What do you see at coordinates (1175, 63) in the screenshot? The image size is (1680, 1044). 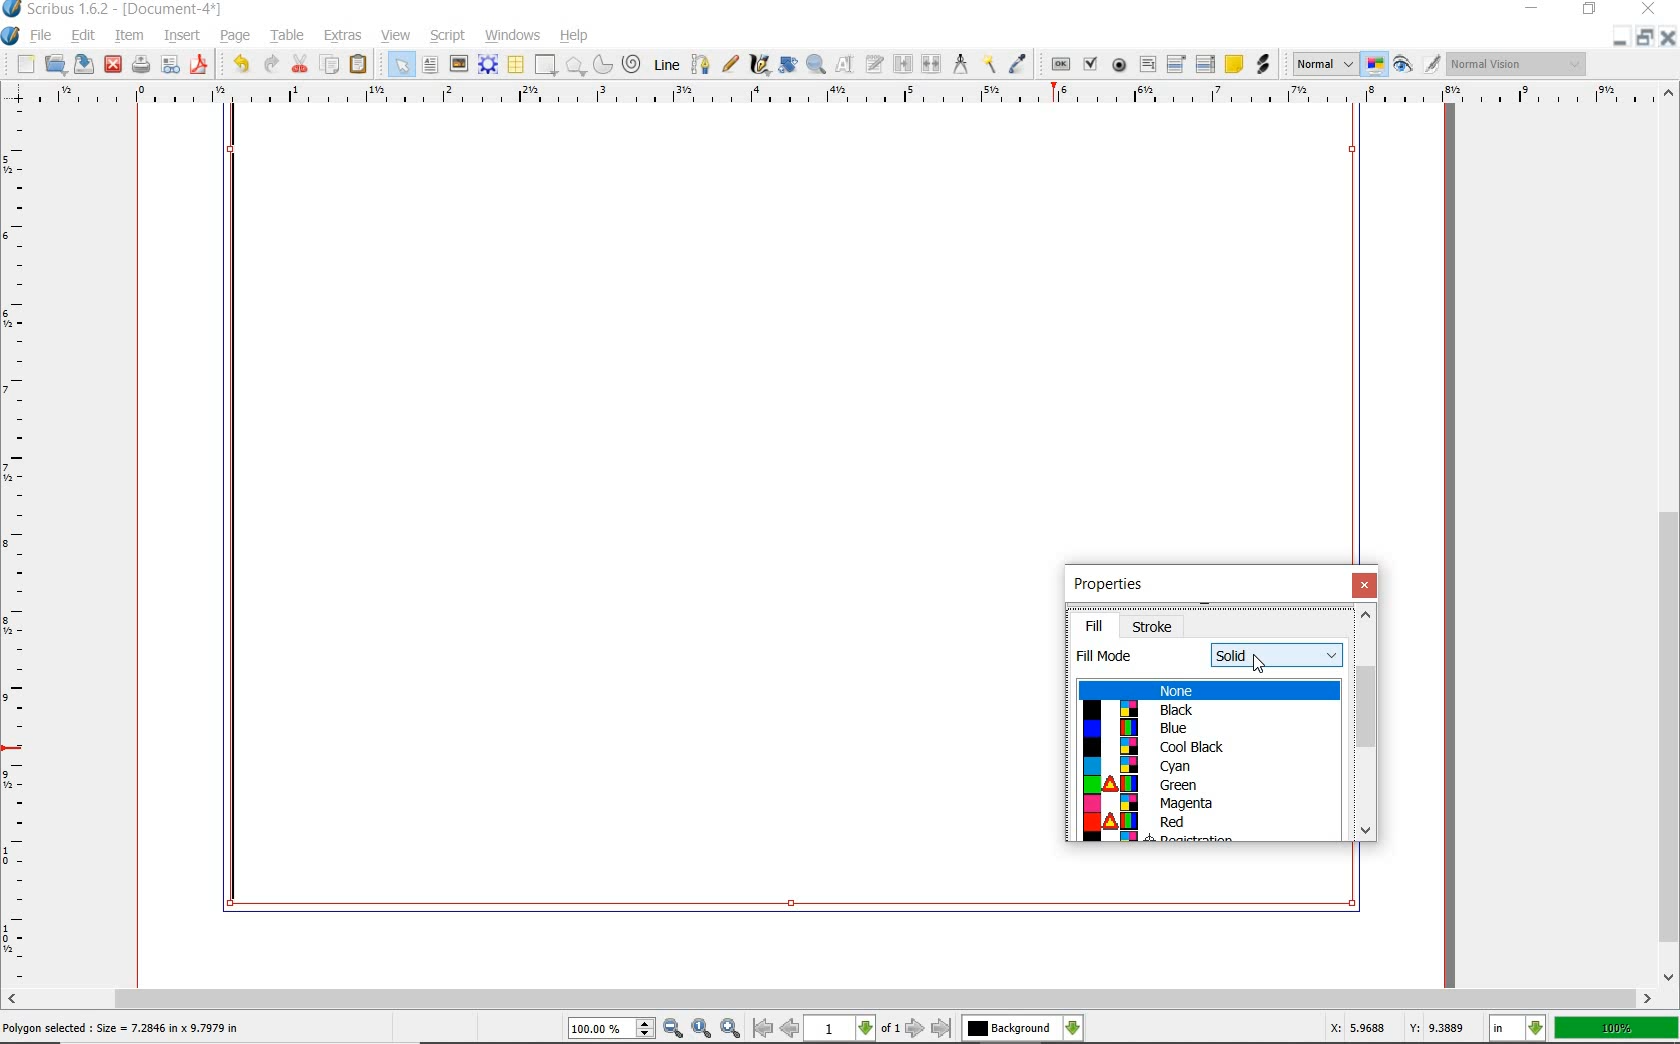 I see `pdf combo box` at bounding box center [1175, 63].